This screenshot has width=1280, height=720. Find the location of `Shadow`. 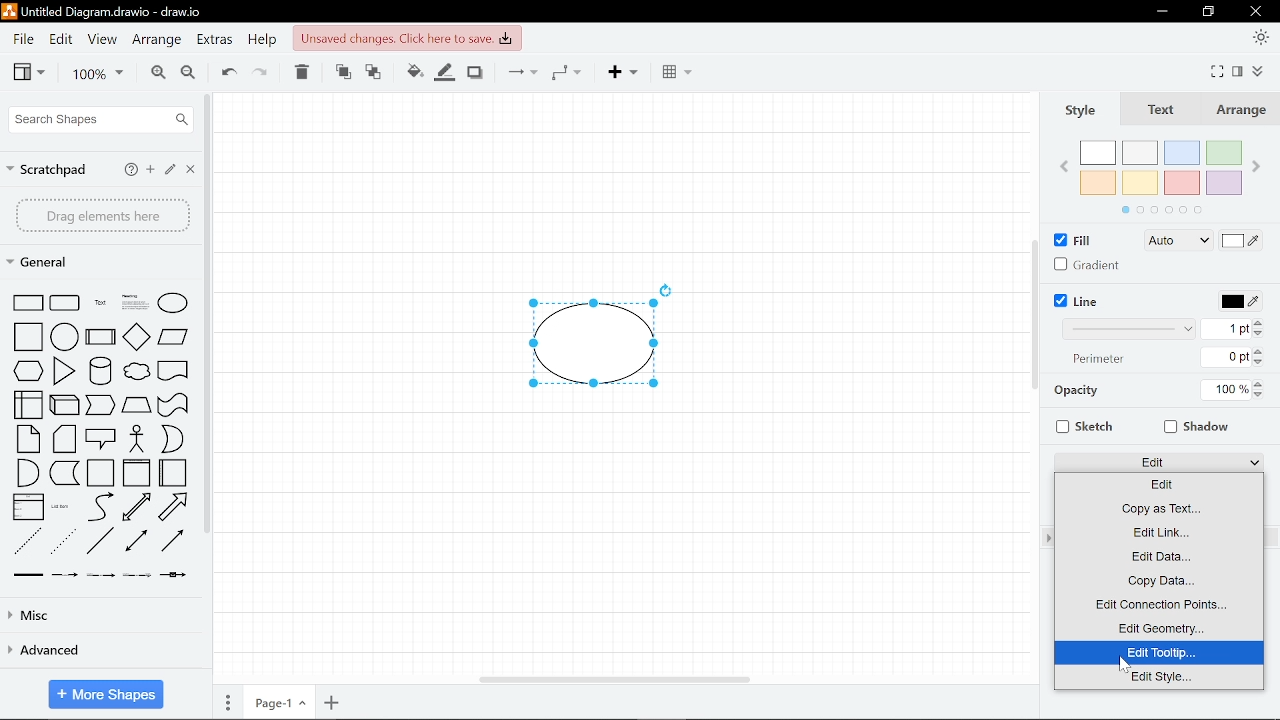

Shadow is located at coordinates (1192, 425).